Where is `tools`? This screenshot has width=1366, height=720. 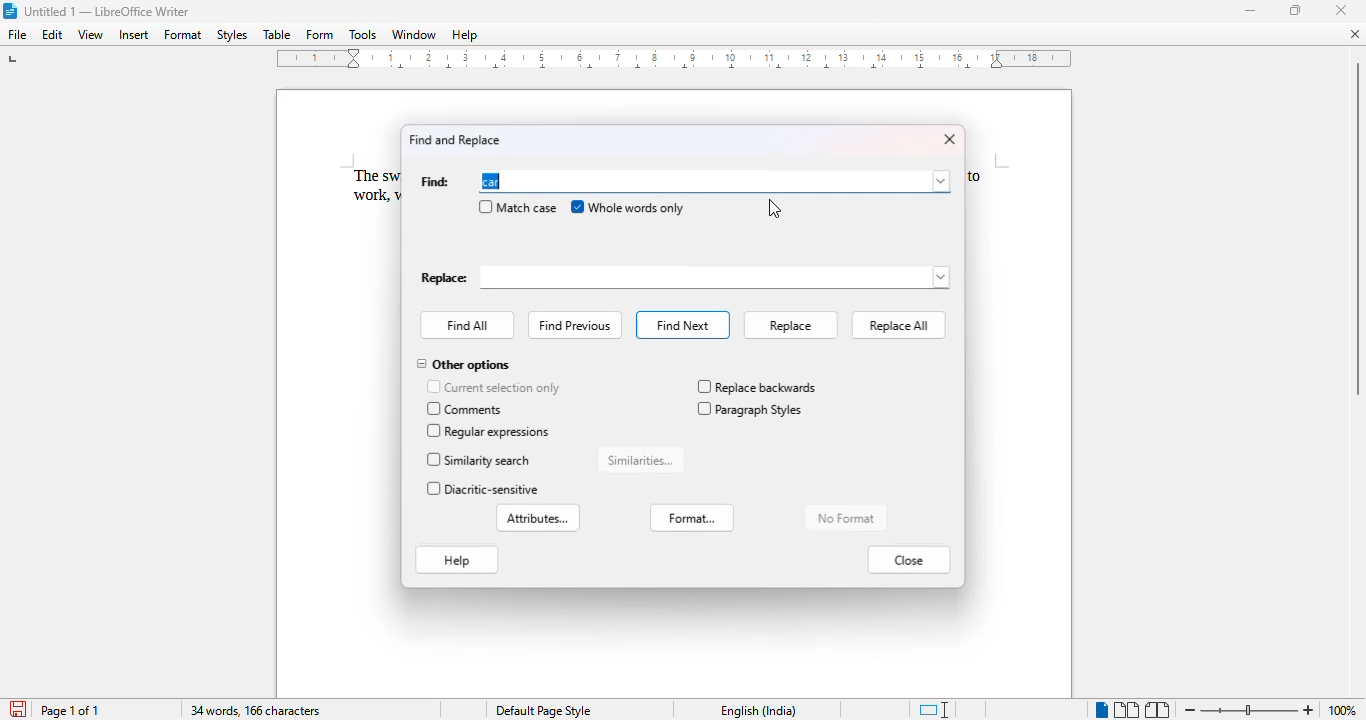 tools is located at coordinates (364, 35).